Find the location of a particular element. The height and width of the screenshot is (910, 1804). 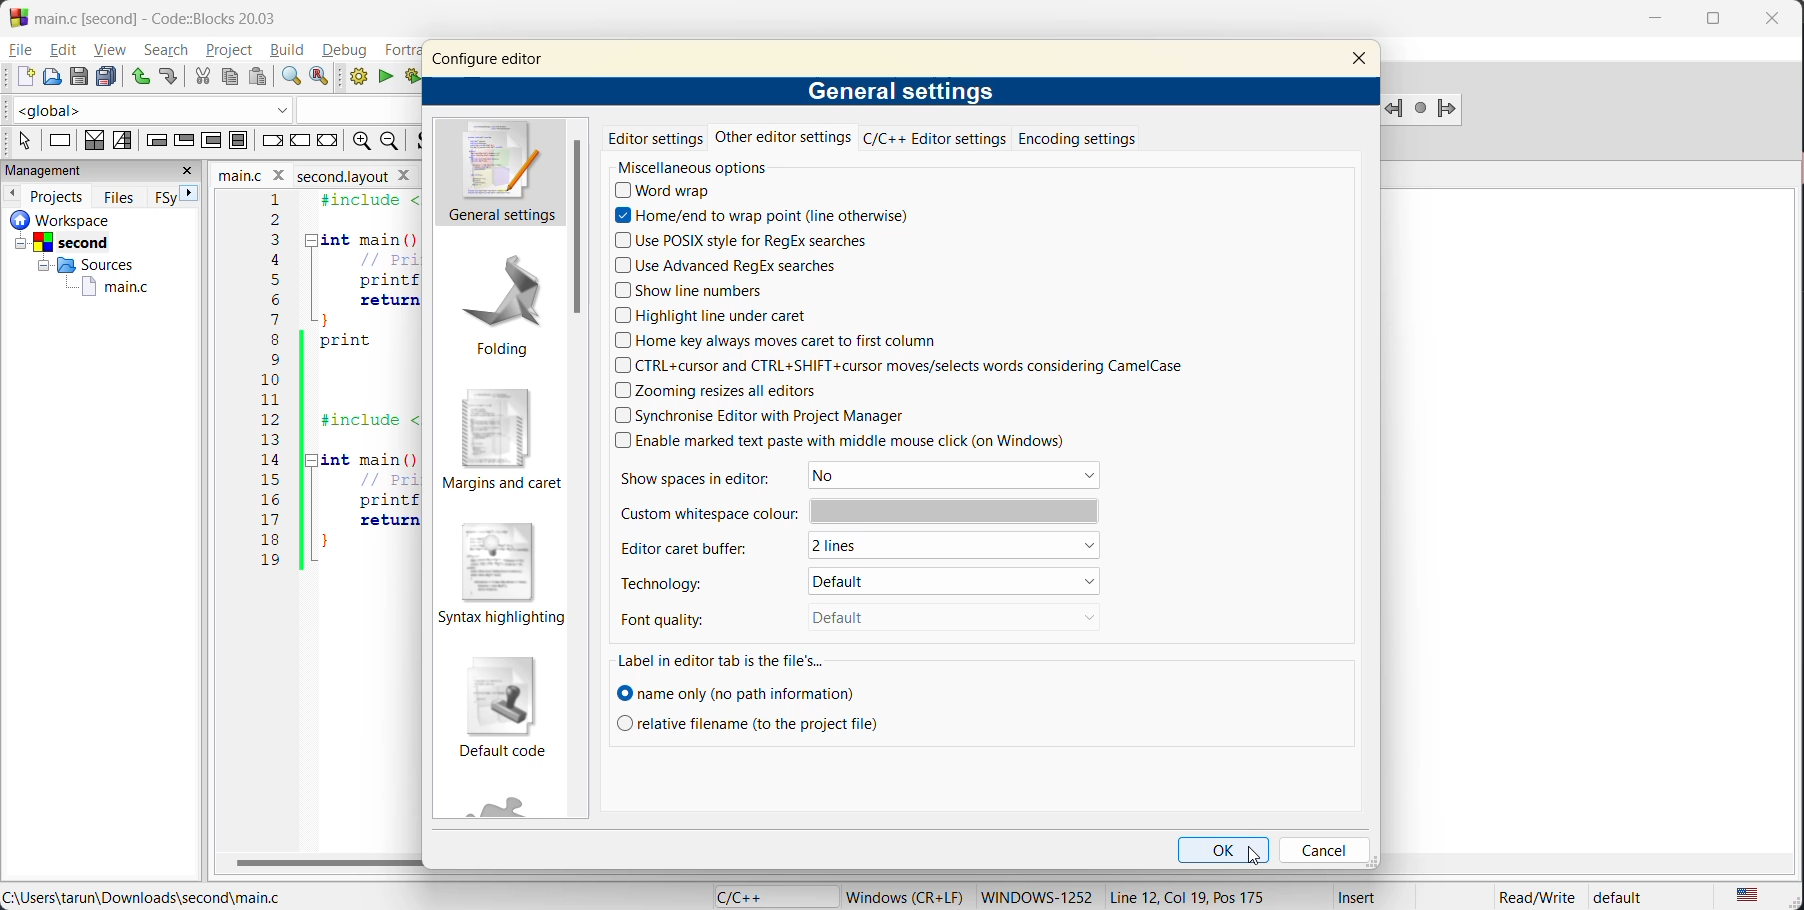

view is located at coordinates (112, 49).